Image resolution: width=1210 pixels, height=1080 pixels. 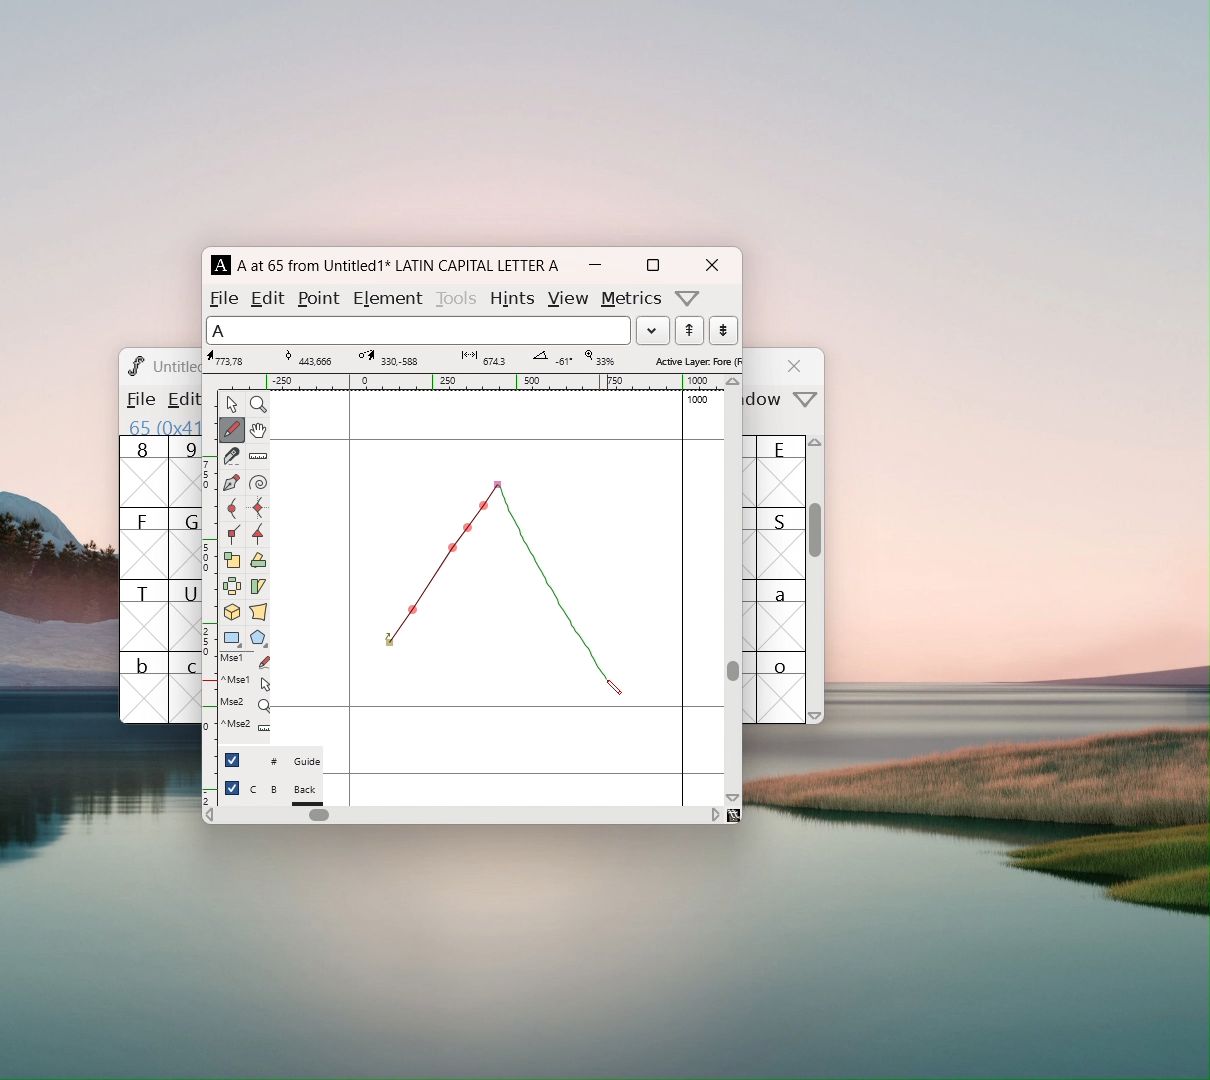 I want to click on load word list, so click(x=652, y=330).